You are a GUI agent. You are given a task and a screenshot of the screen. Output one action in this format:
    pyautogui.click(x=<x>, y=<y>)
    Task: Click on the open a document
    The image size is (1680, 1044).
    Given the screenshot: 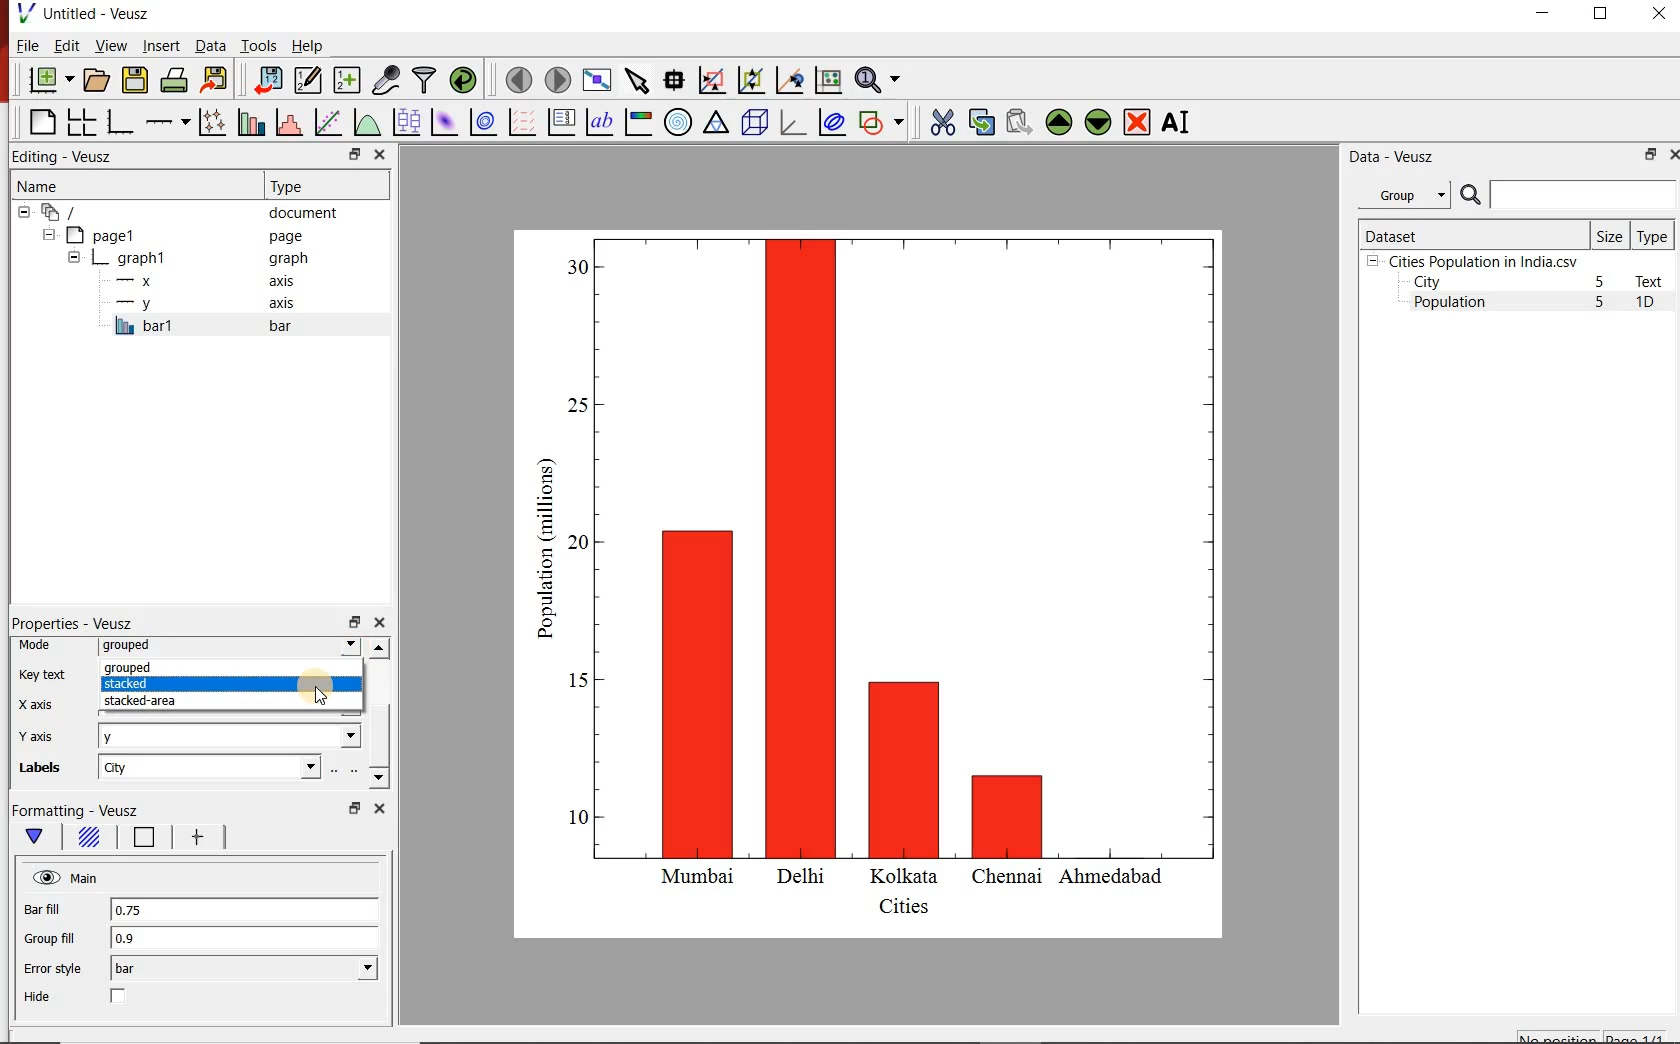 What is the action you would take?
    pyautogui.click(x=95, y=80)
    